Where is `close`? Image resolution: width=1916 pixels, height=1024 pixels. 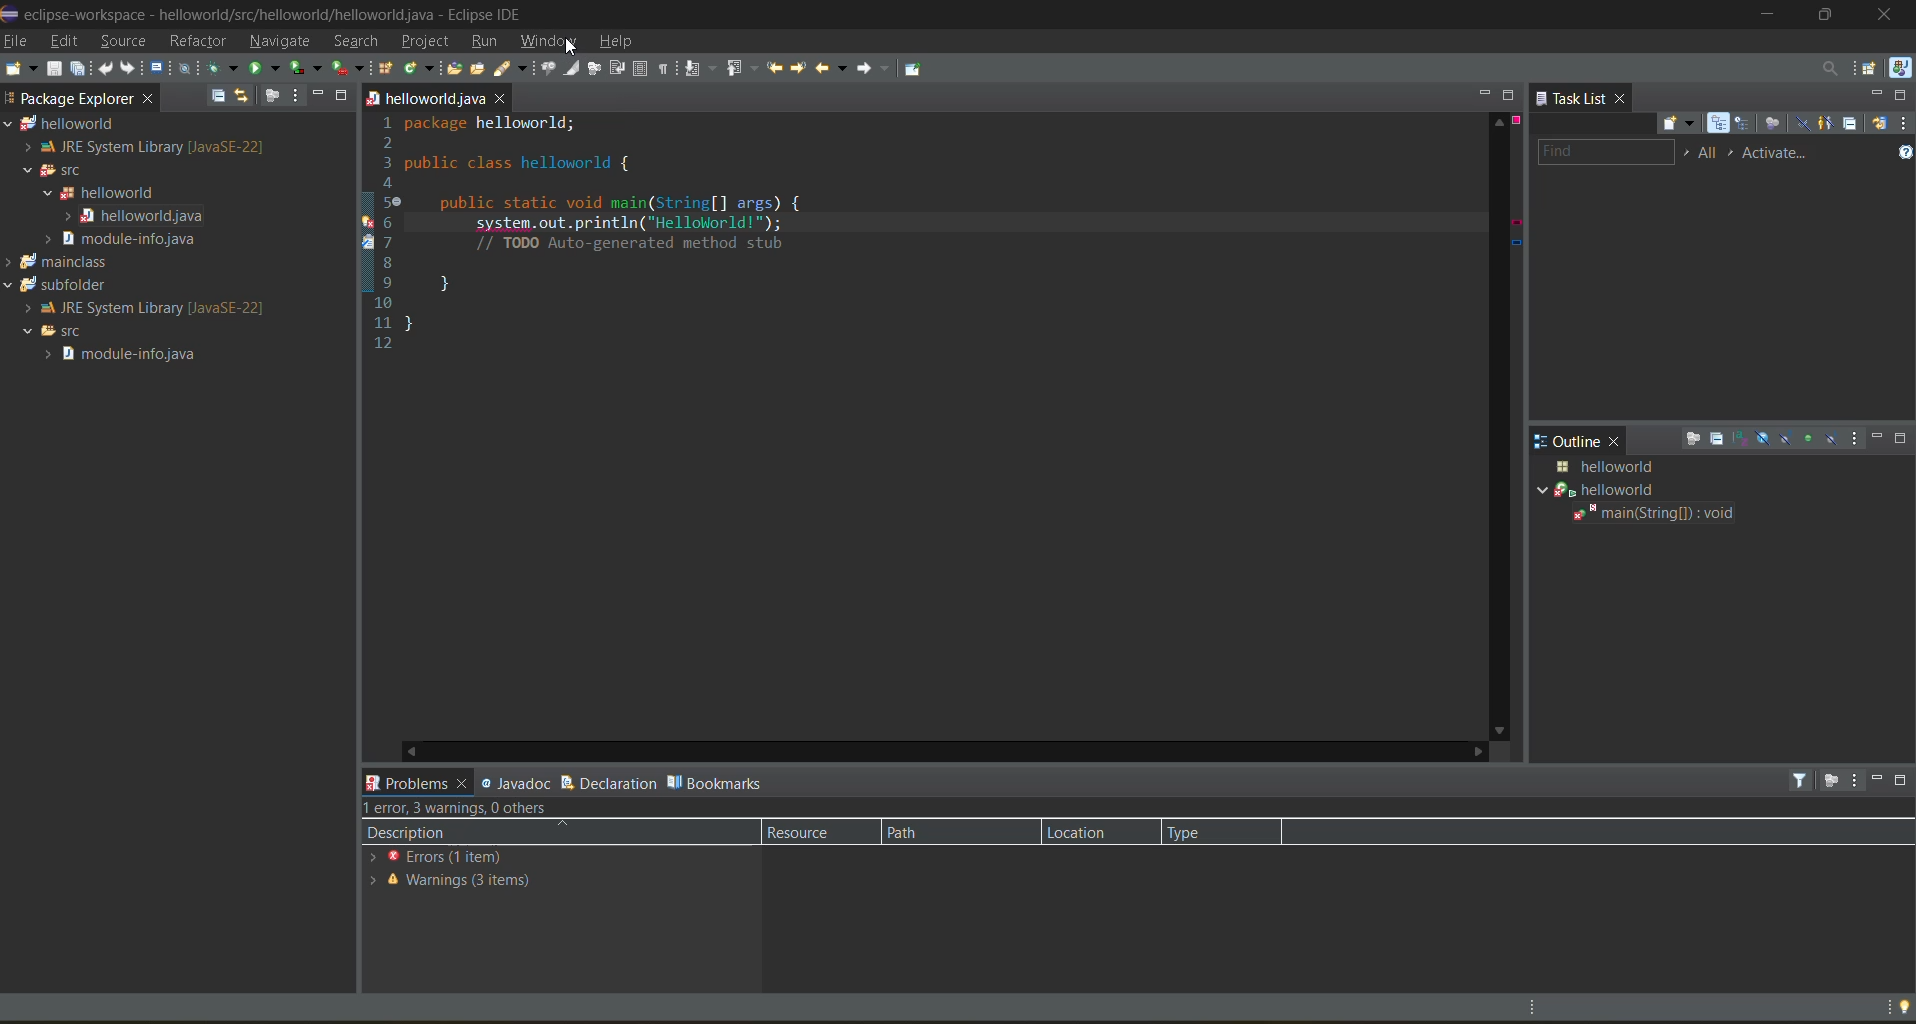
close is located at coordinates (503, 97).